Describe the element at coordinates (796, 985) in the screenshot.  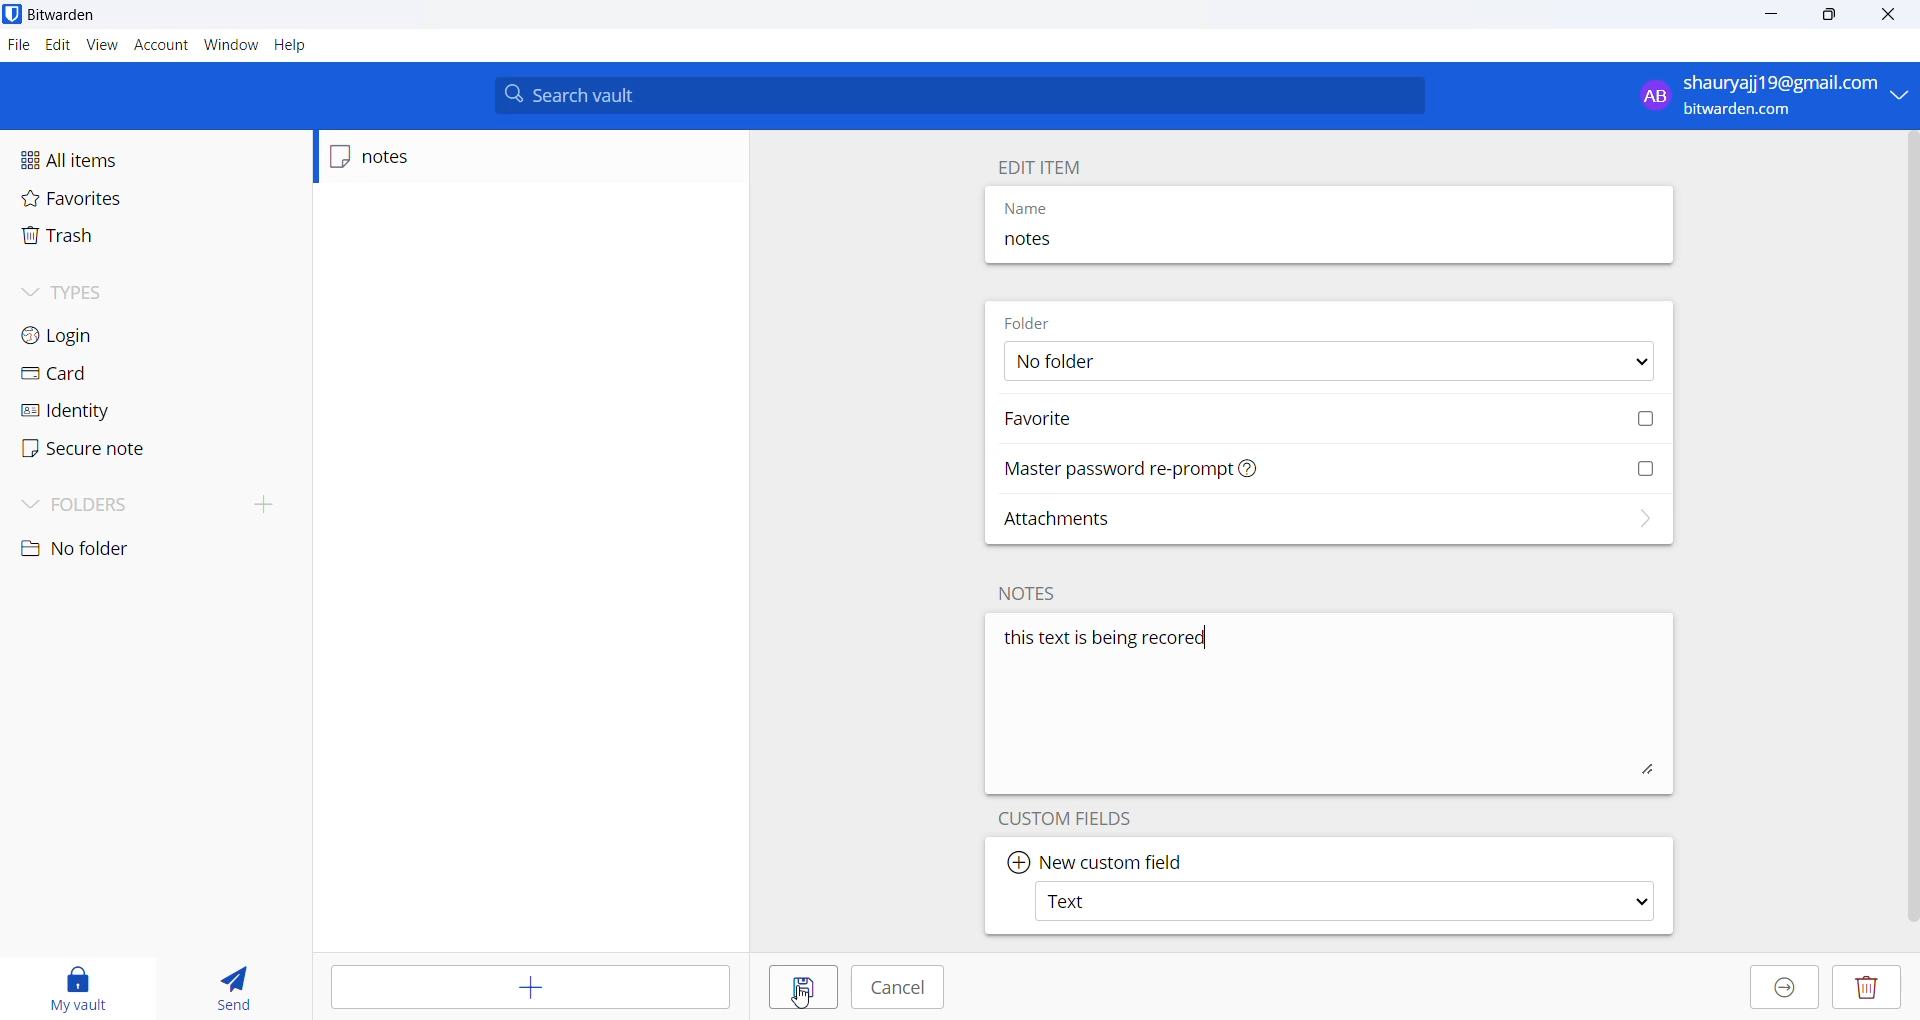
I see `save` at that location.